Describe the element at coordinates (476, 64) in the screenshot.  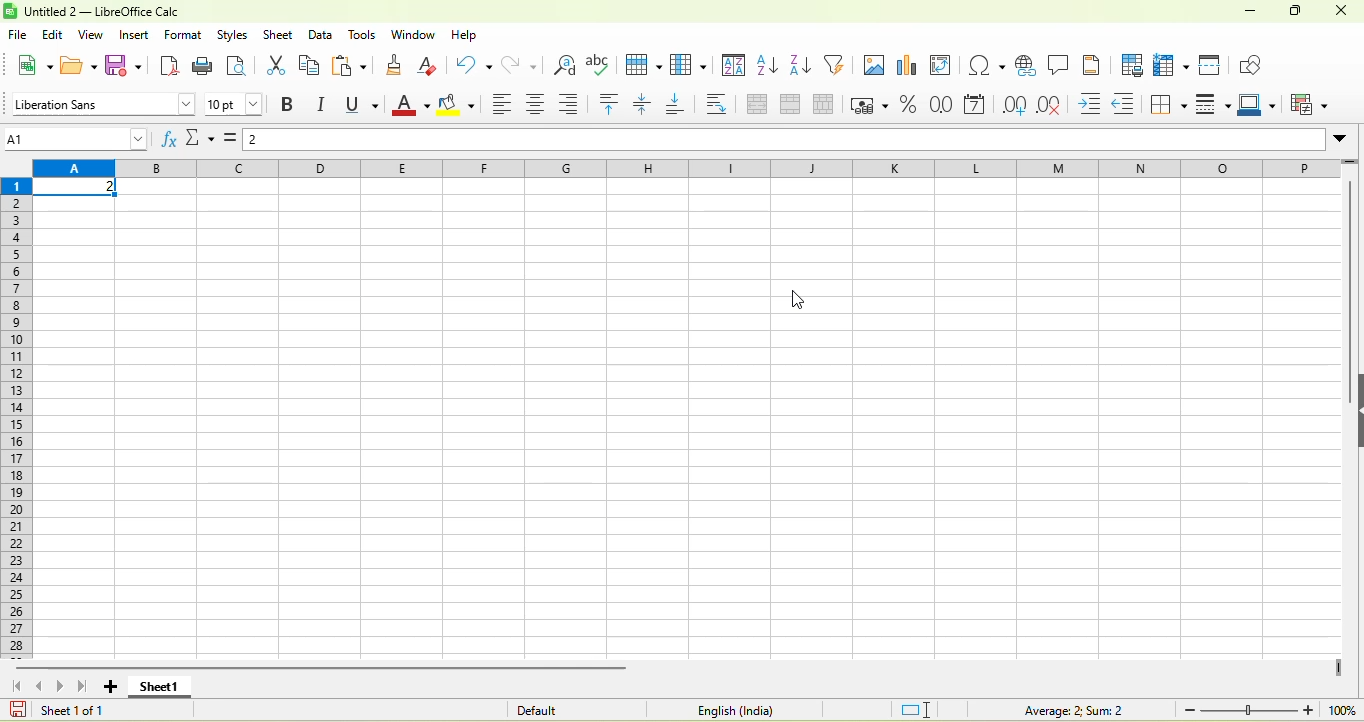
I see `undo` at that location.